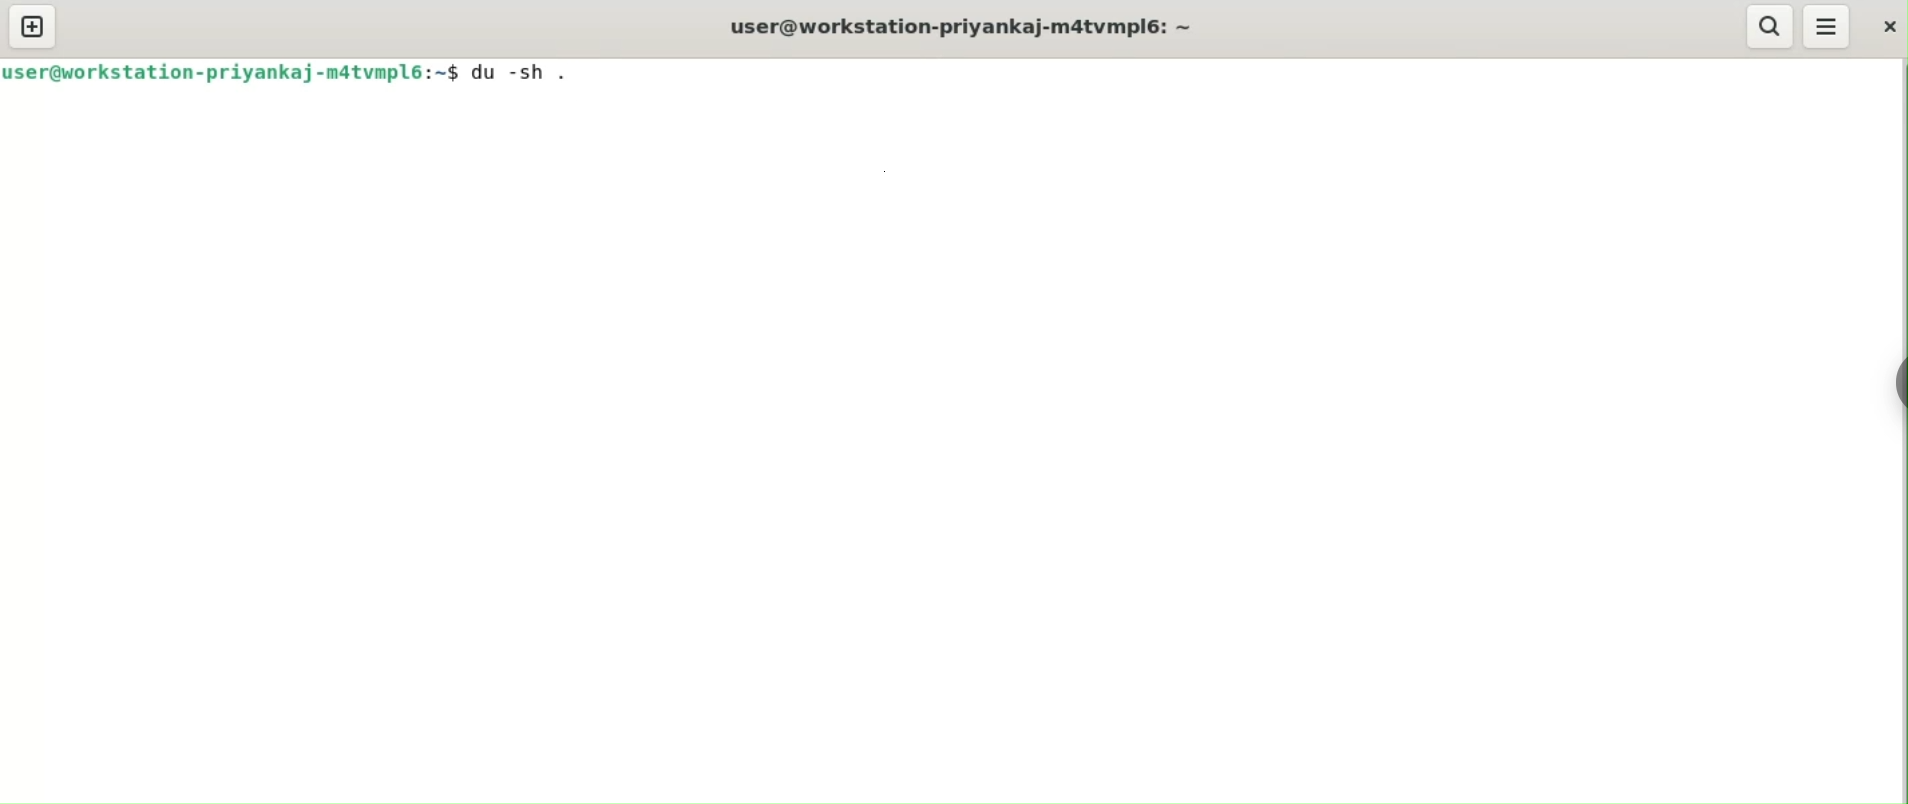 This screenshot has width=1908, height=804. I want to click on search, so click(1770, 26).